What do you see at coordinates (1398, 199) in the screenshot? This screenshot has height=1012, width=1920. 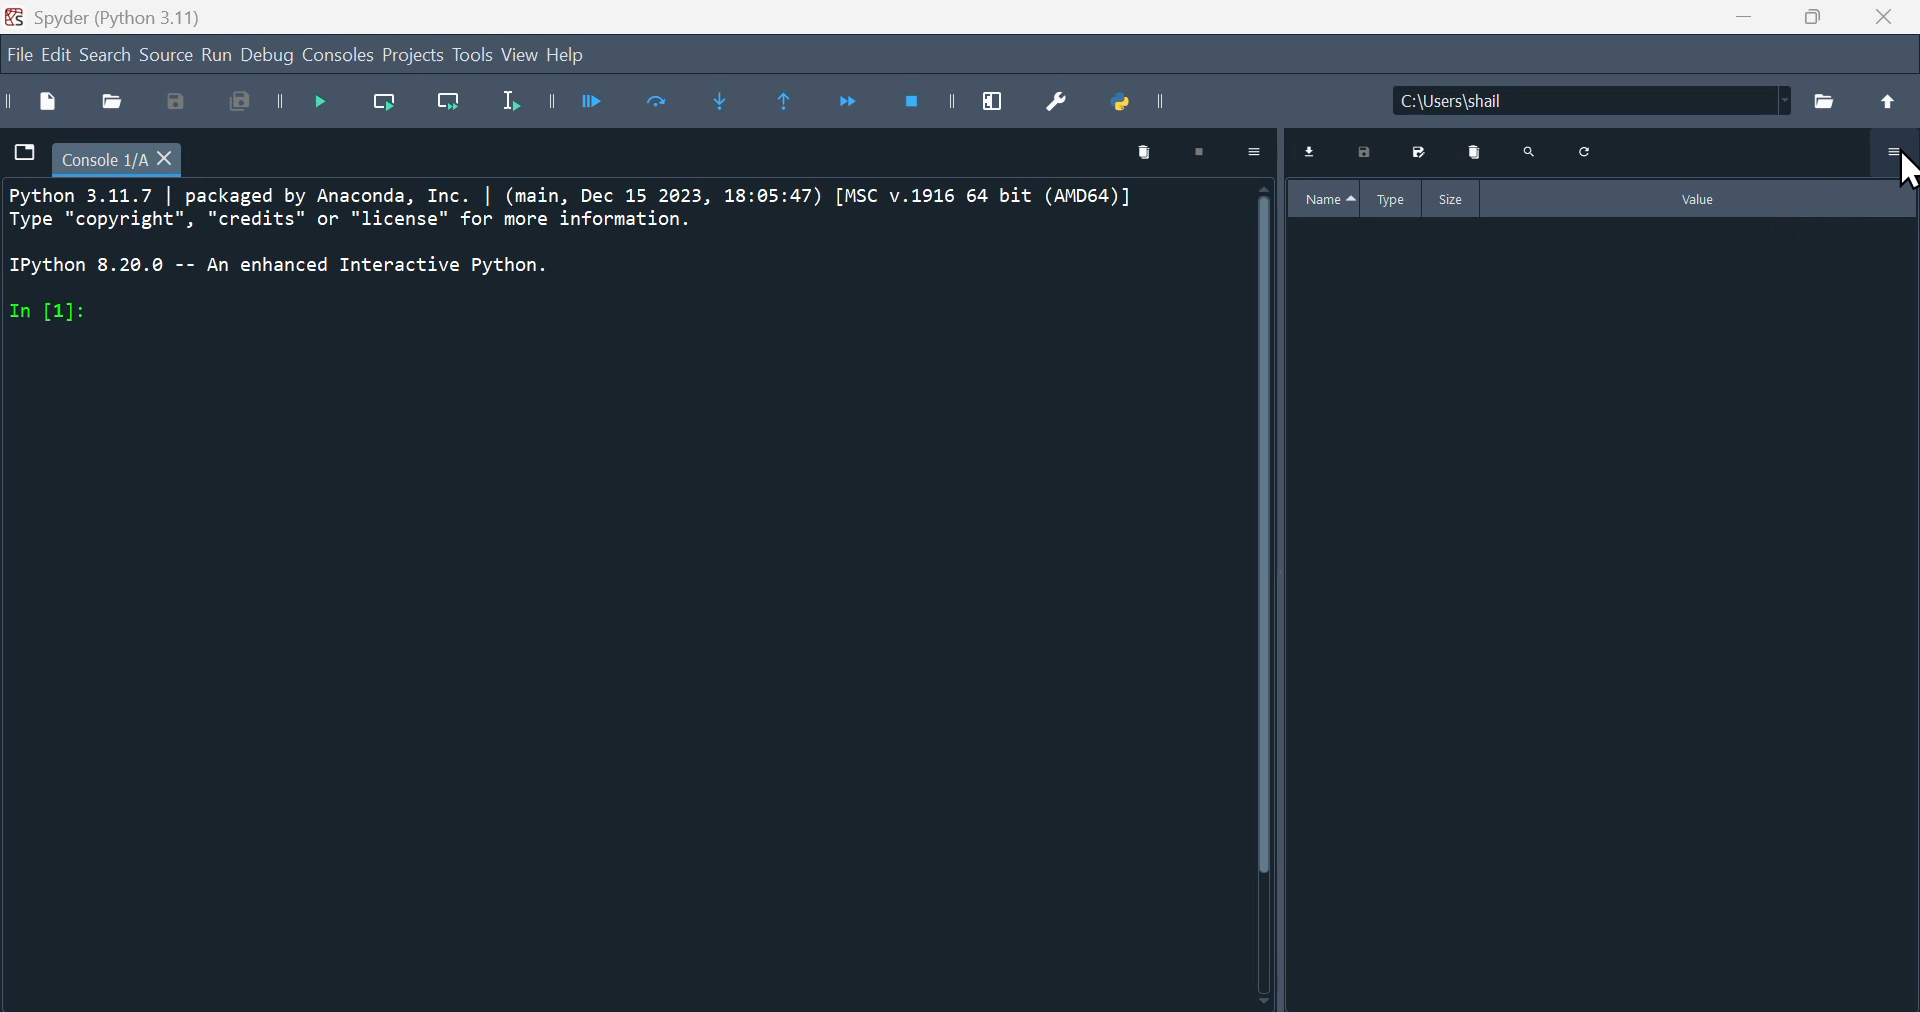 I see `Type` at bounding box center [1398, 199].